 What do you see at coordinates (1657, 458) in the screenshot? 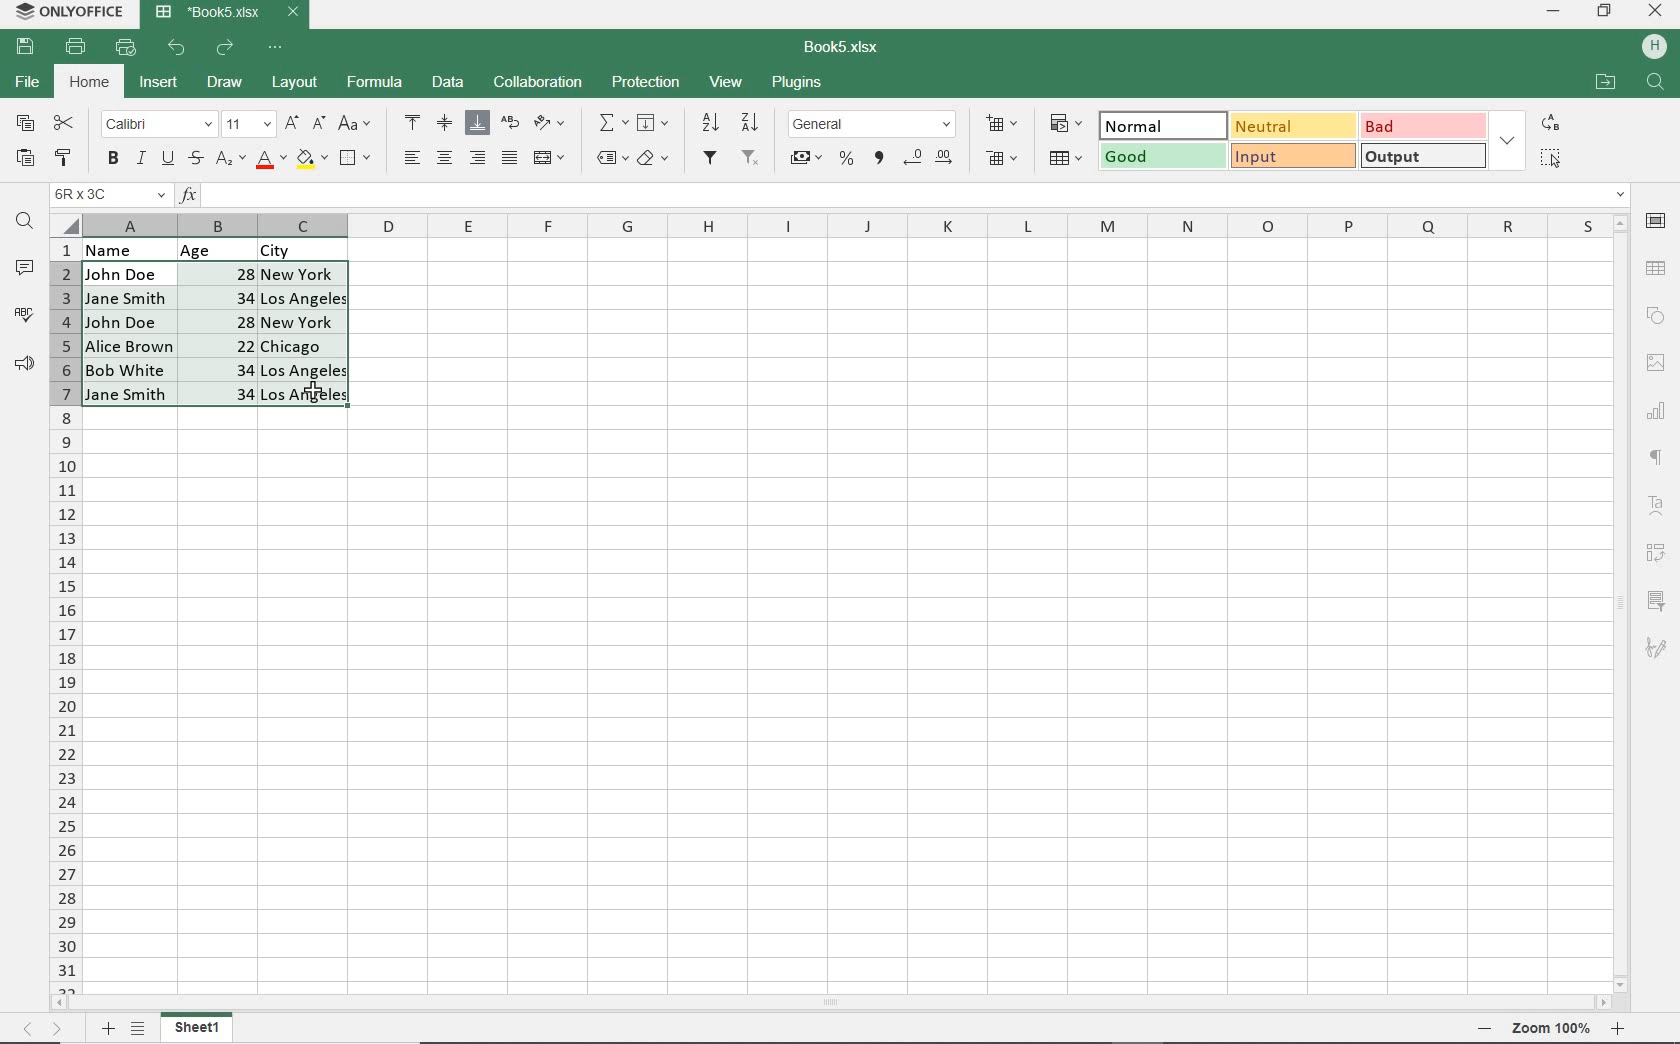
I see `PARAGRAPH SETTINGS` at bounding box center [1657, 458].